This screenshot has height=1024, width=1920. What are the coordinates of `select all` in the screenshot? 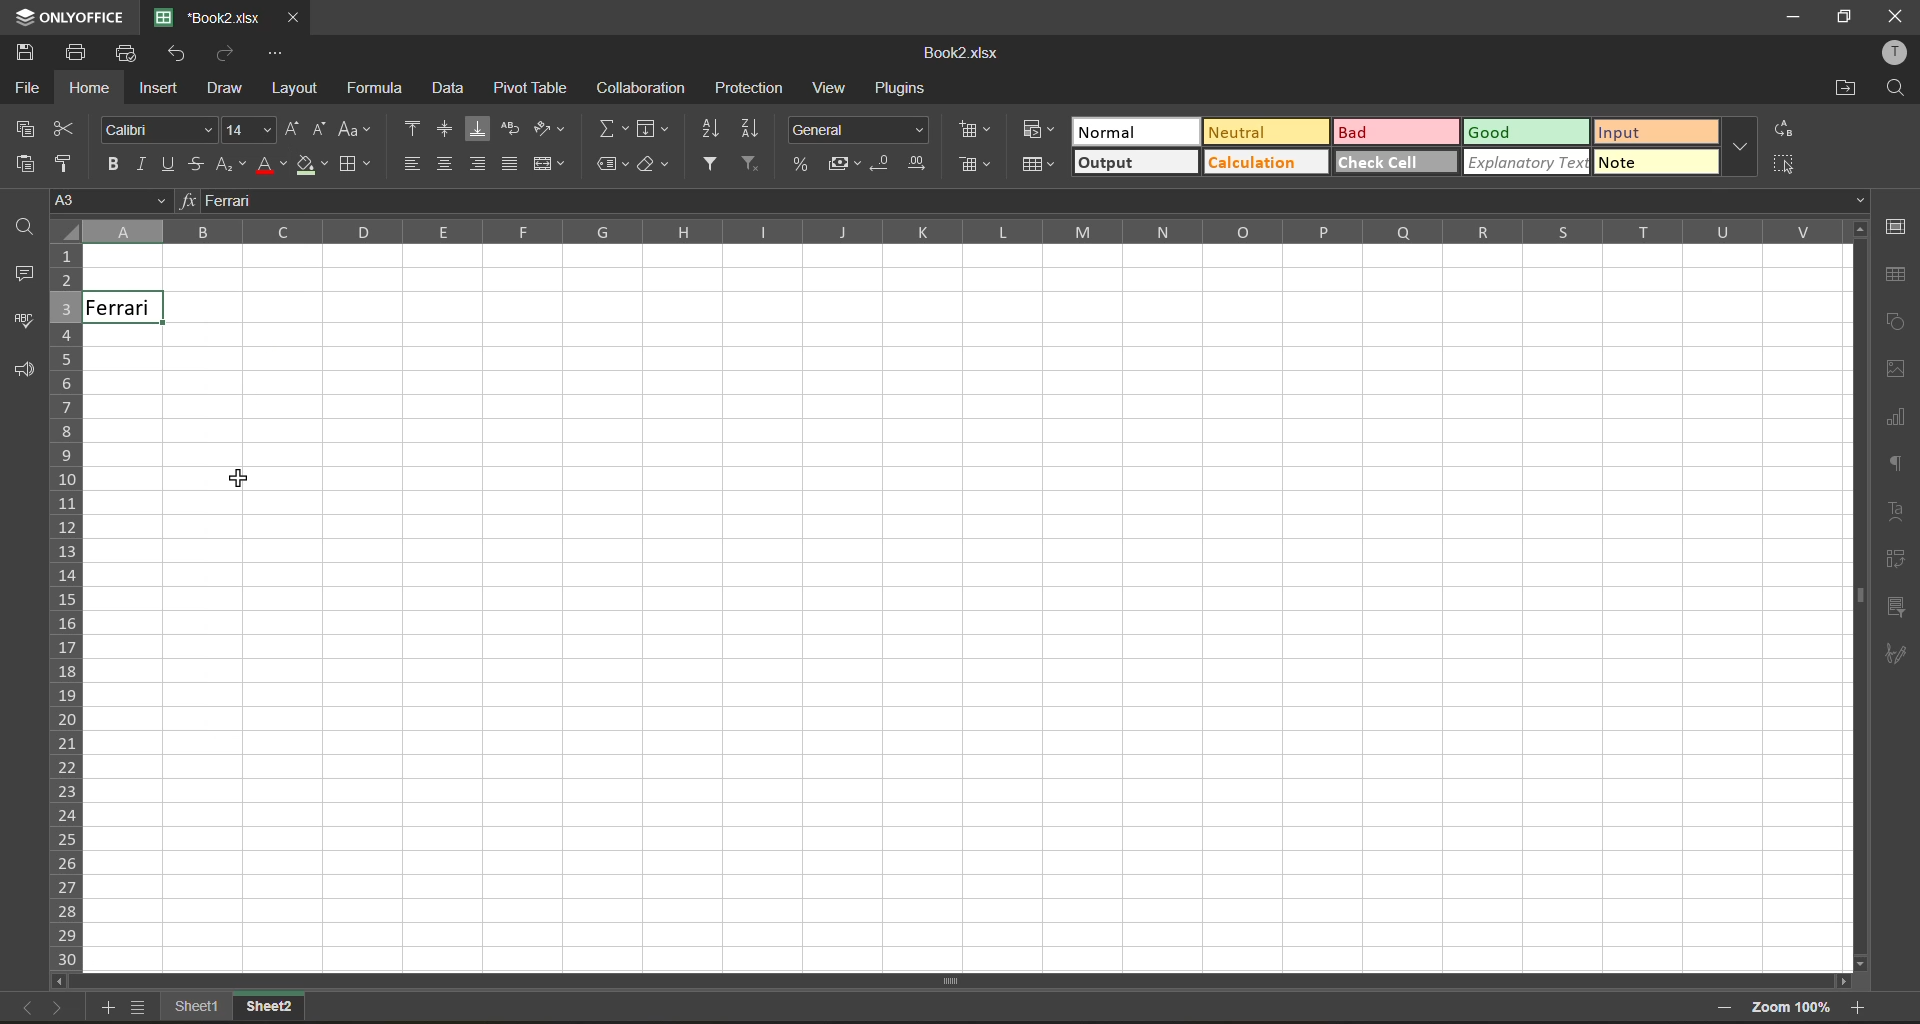 It's located at (1783, 164).